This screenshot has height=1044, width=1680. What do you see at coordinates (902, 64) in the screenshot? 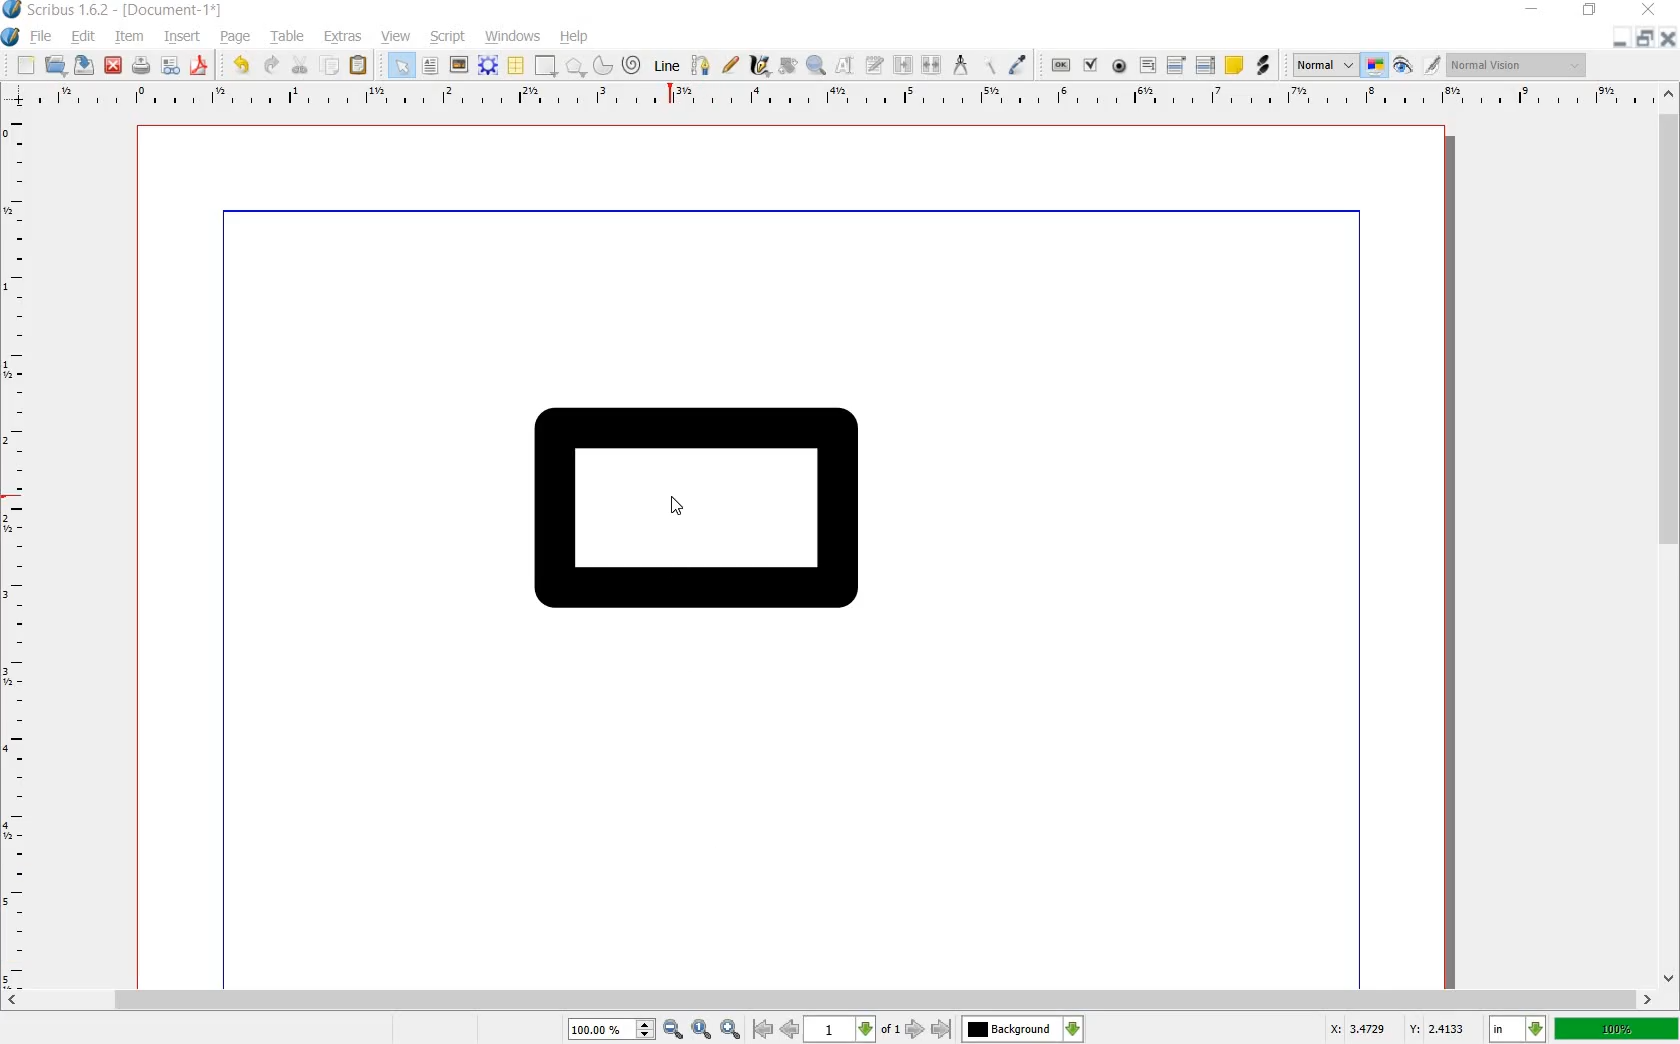
I see `link text frames` at bounding box center [902, 64].